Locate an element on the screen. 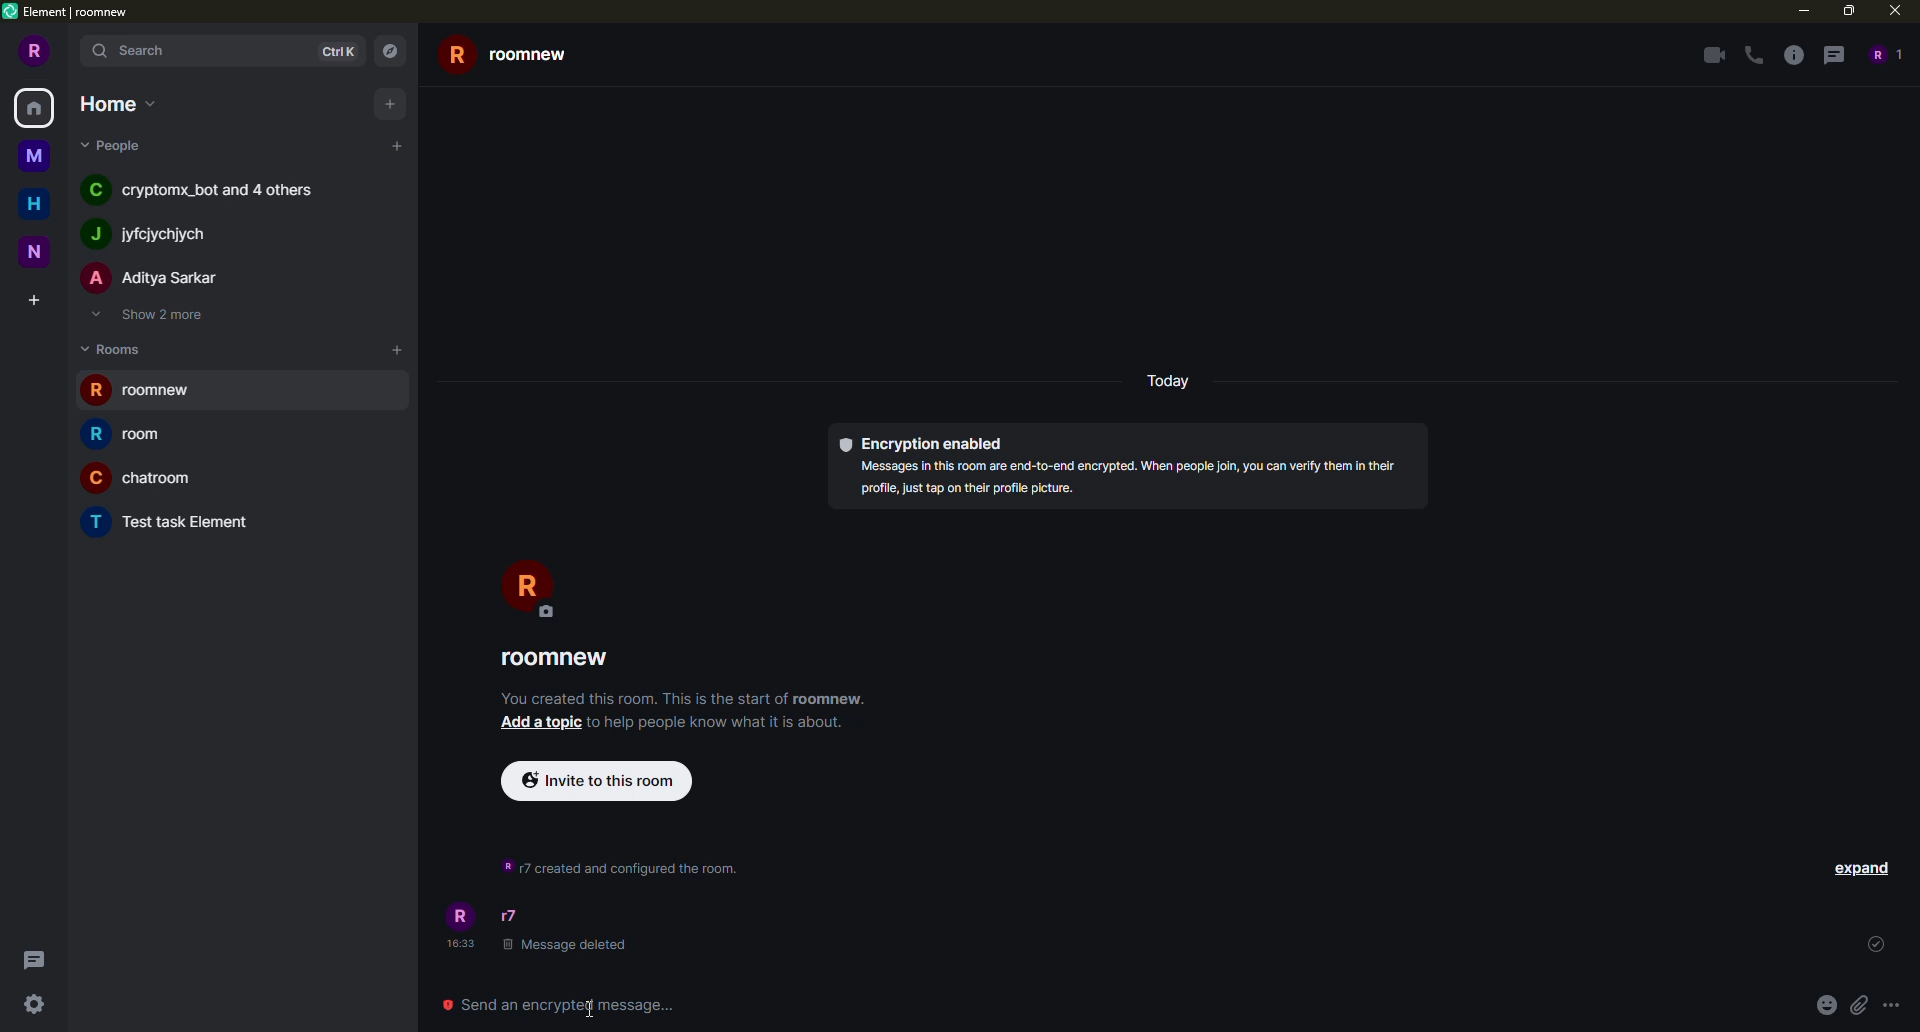  show 2 more is located at coordinates (153, 315).